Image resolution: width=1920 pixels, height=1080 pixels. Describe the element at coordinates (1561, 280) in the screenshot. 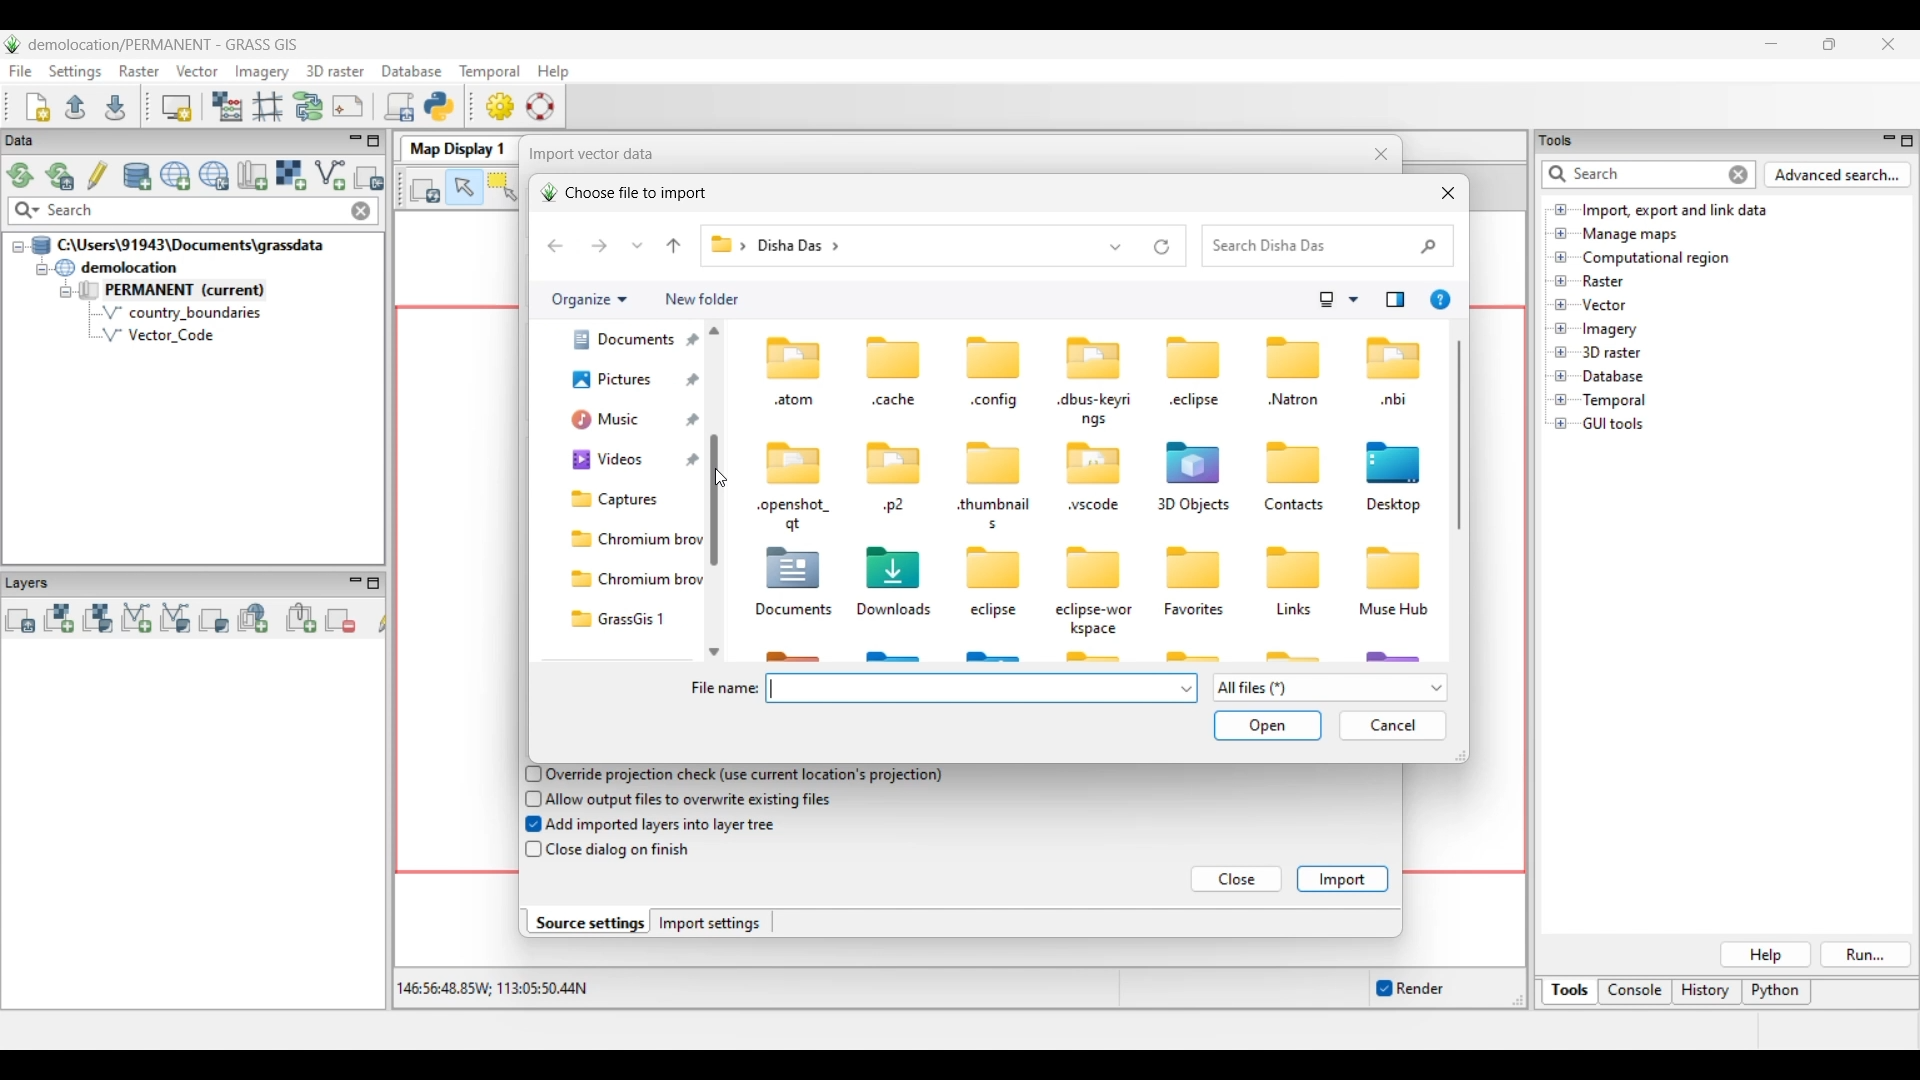

I see `Click to open files under Raster` at that location.